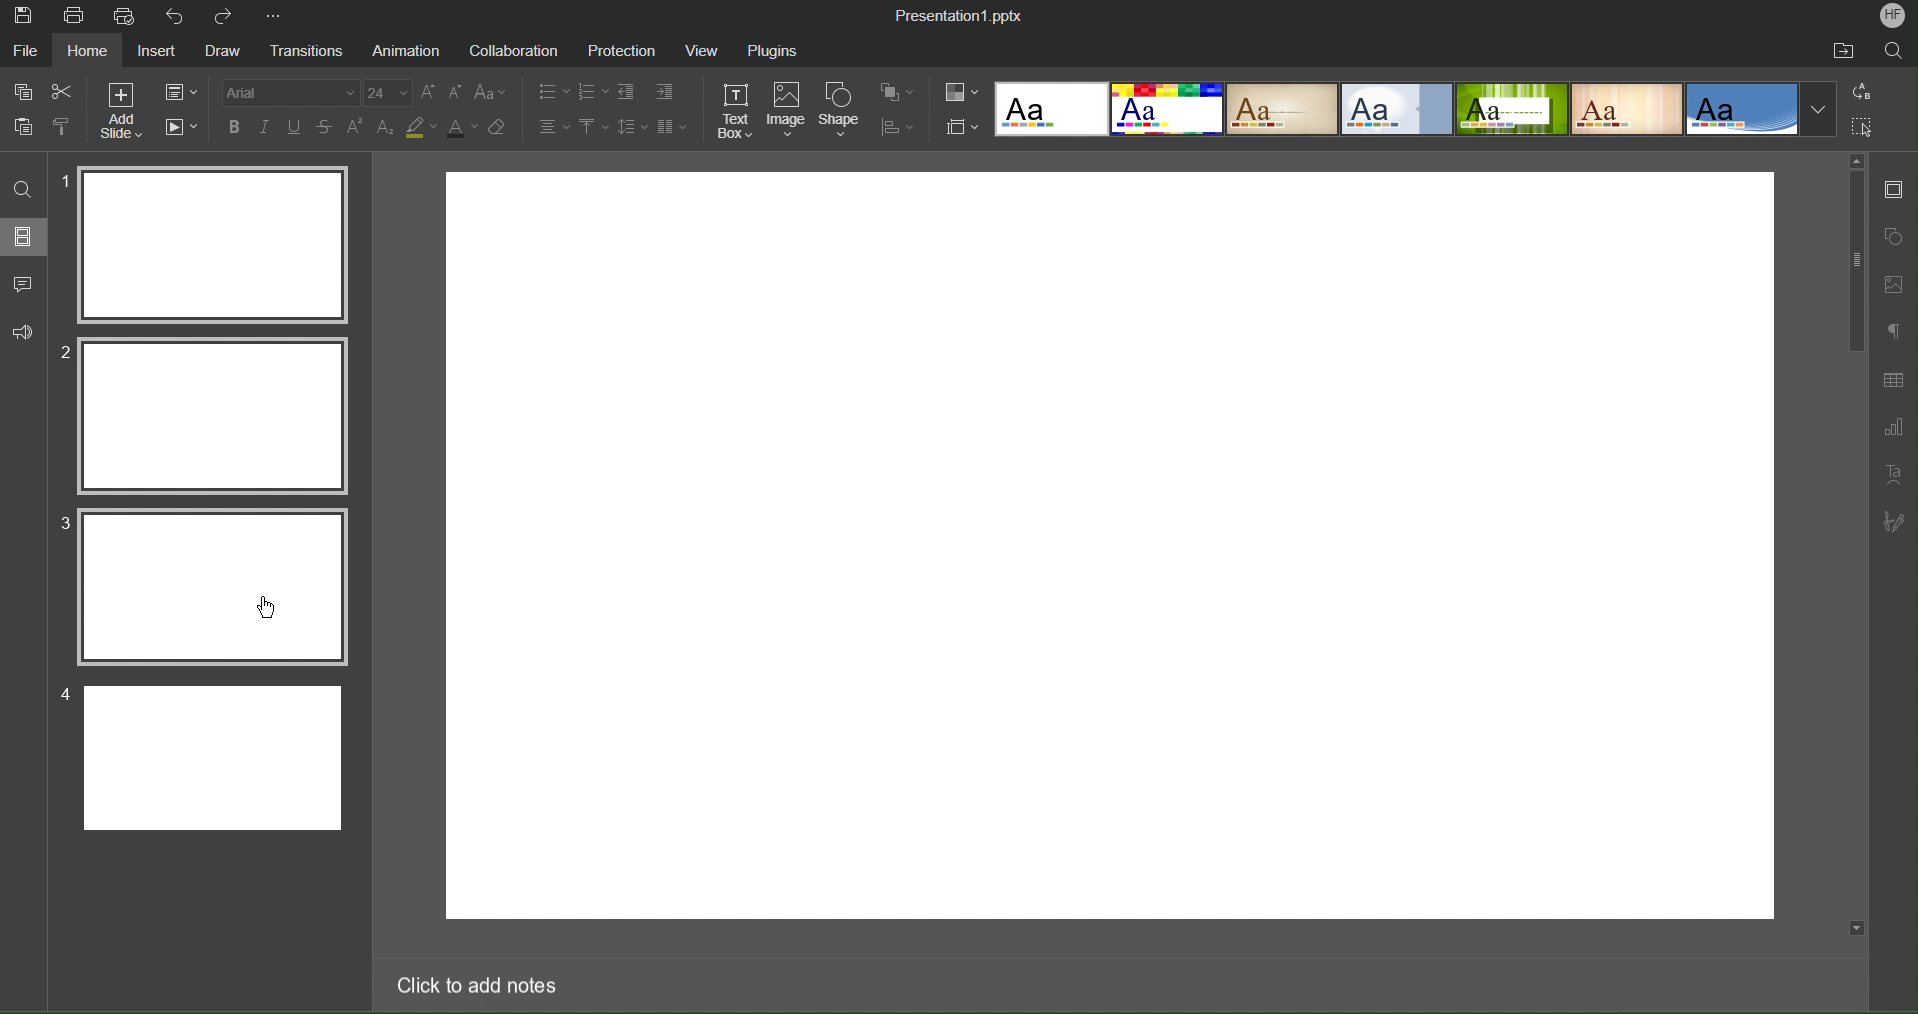  What do you see at coordinates (787, 112) in the screenshot?
I see `Image` at bounding box center [787, 112].